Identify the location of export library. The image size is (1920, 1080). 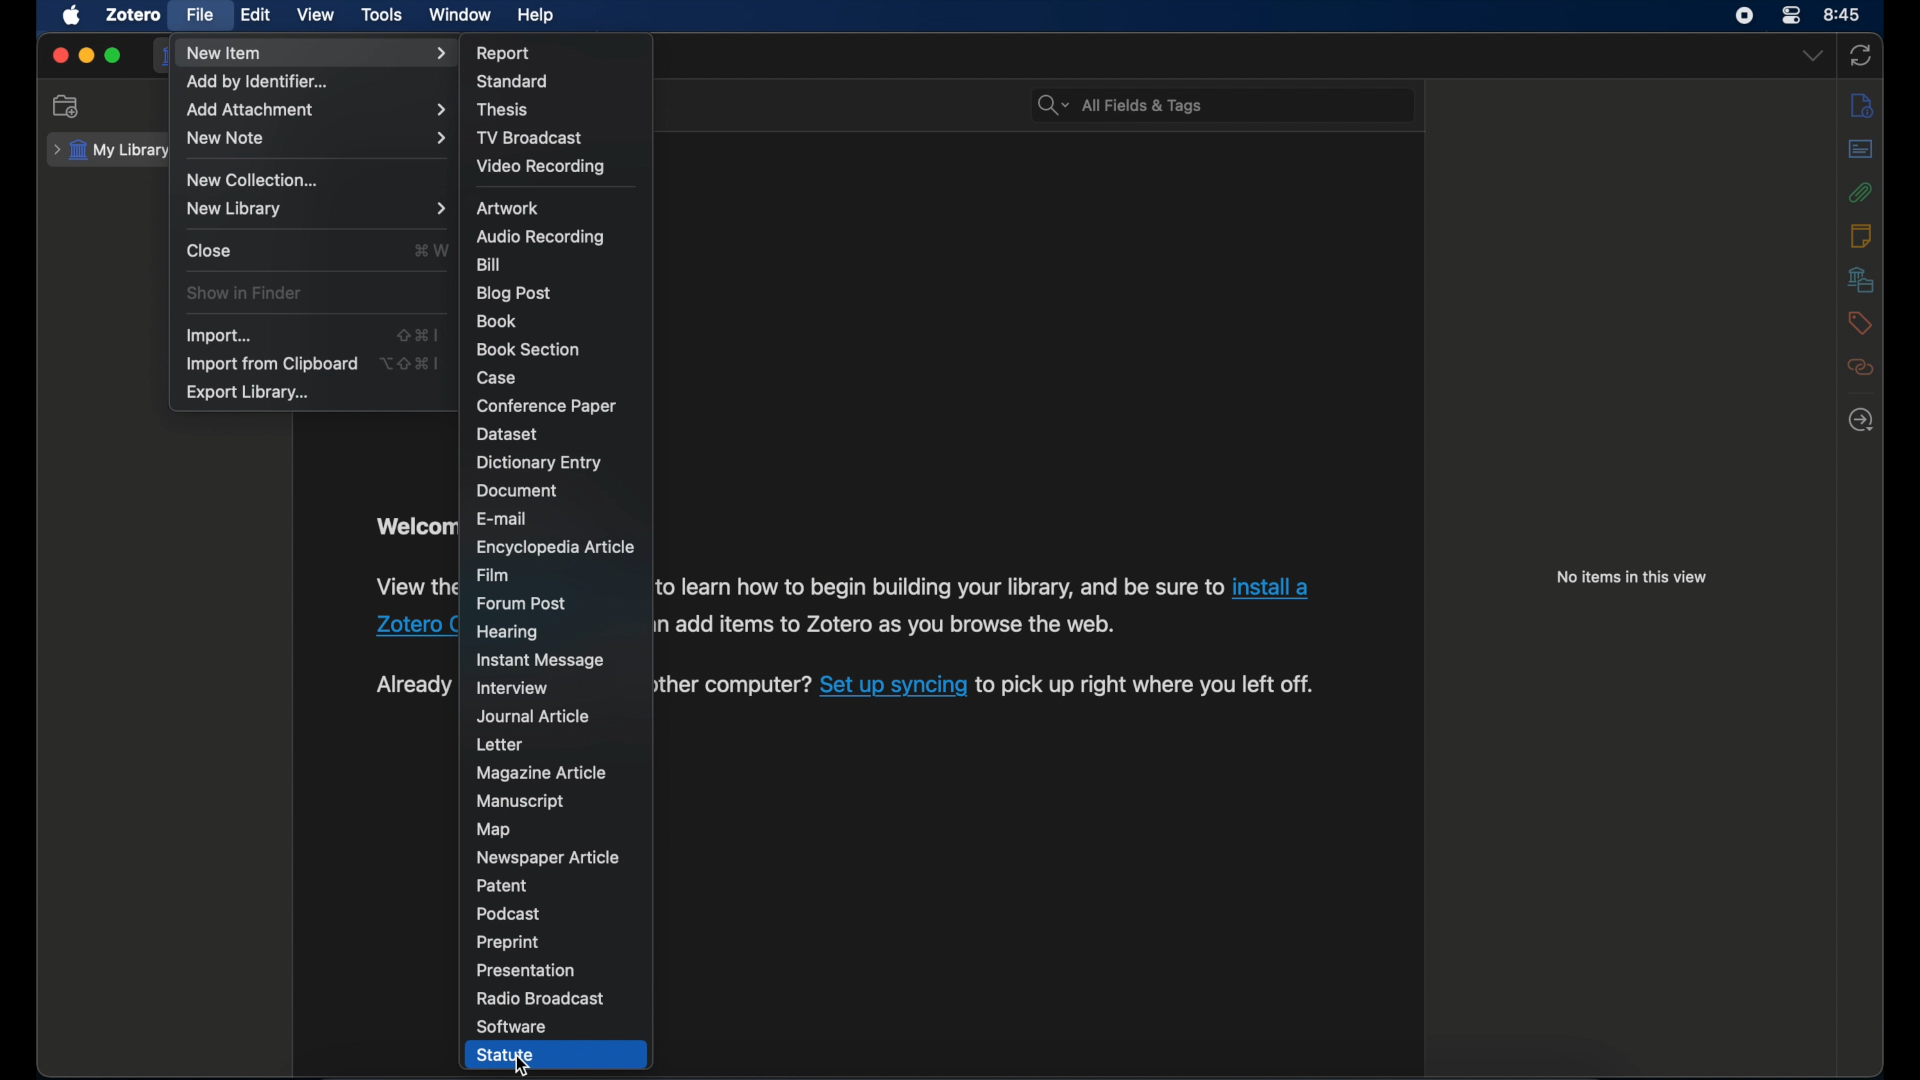
(247, 393).